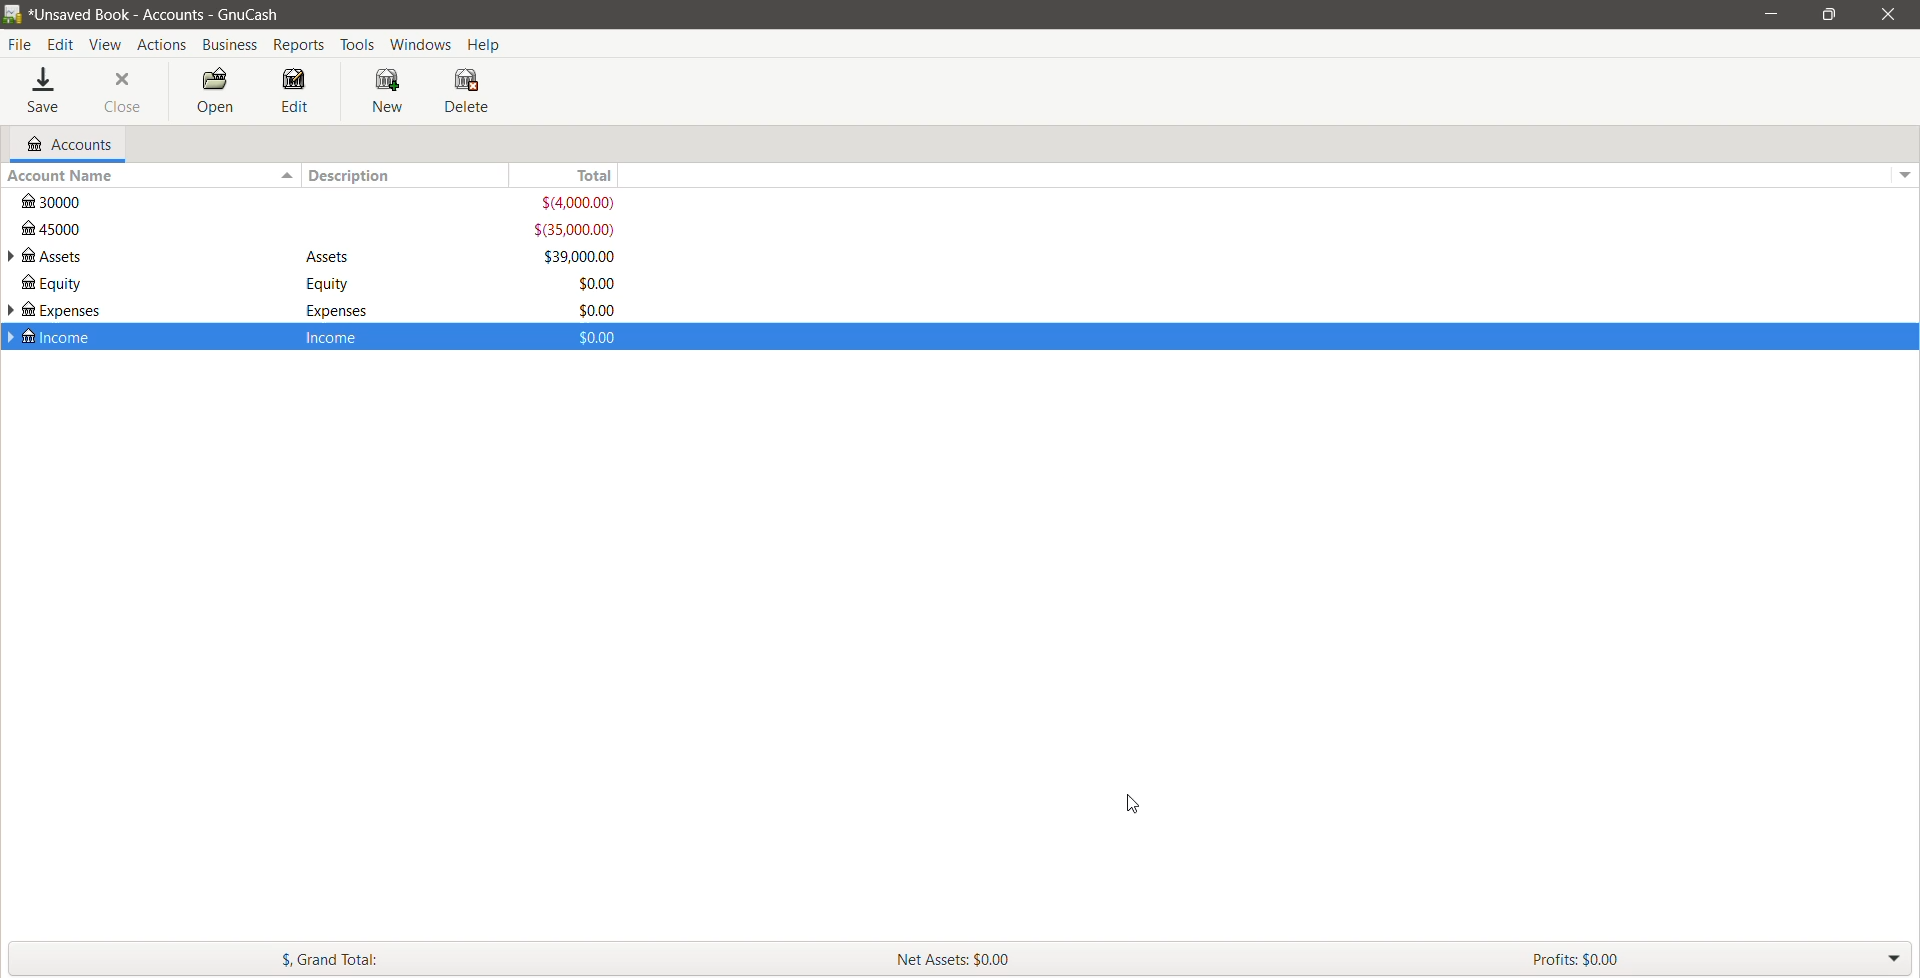 Image resolution: width=1920 pixels, height=978 pixels. What do you see at coordinates (320, 230) in the screenshot?
I see `details of the account "45000"` at bounding box center [320, 230].